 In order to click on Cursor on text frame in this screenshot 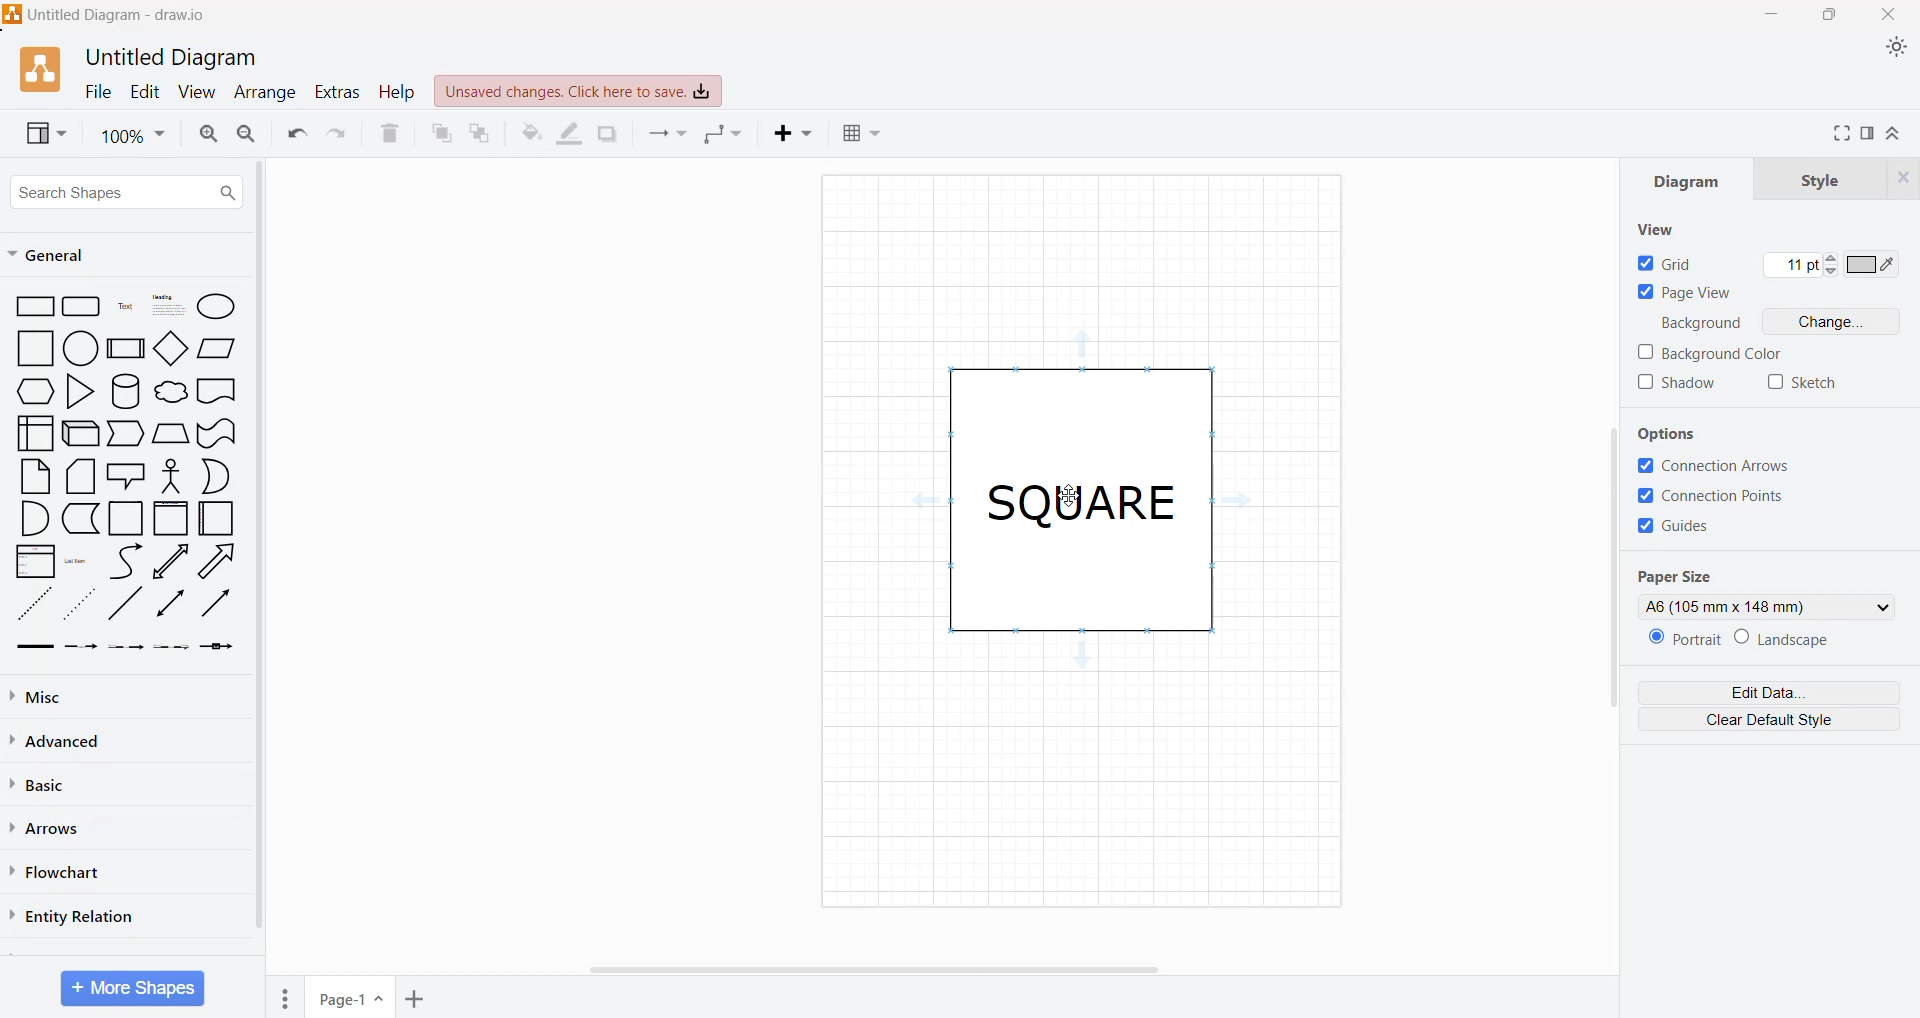, I will do `click(1069, 496)`.